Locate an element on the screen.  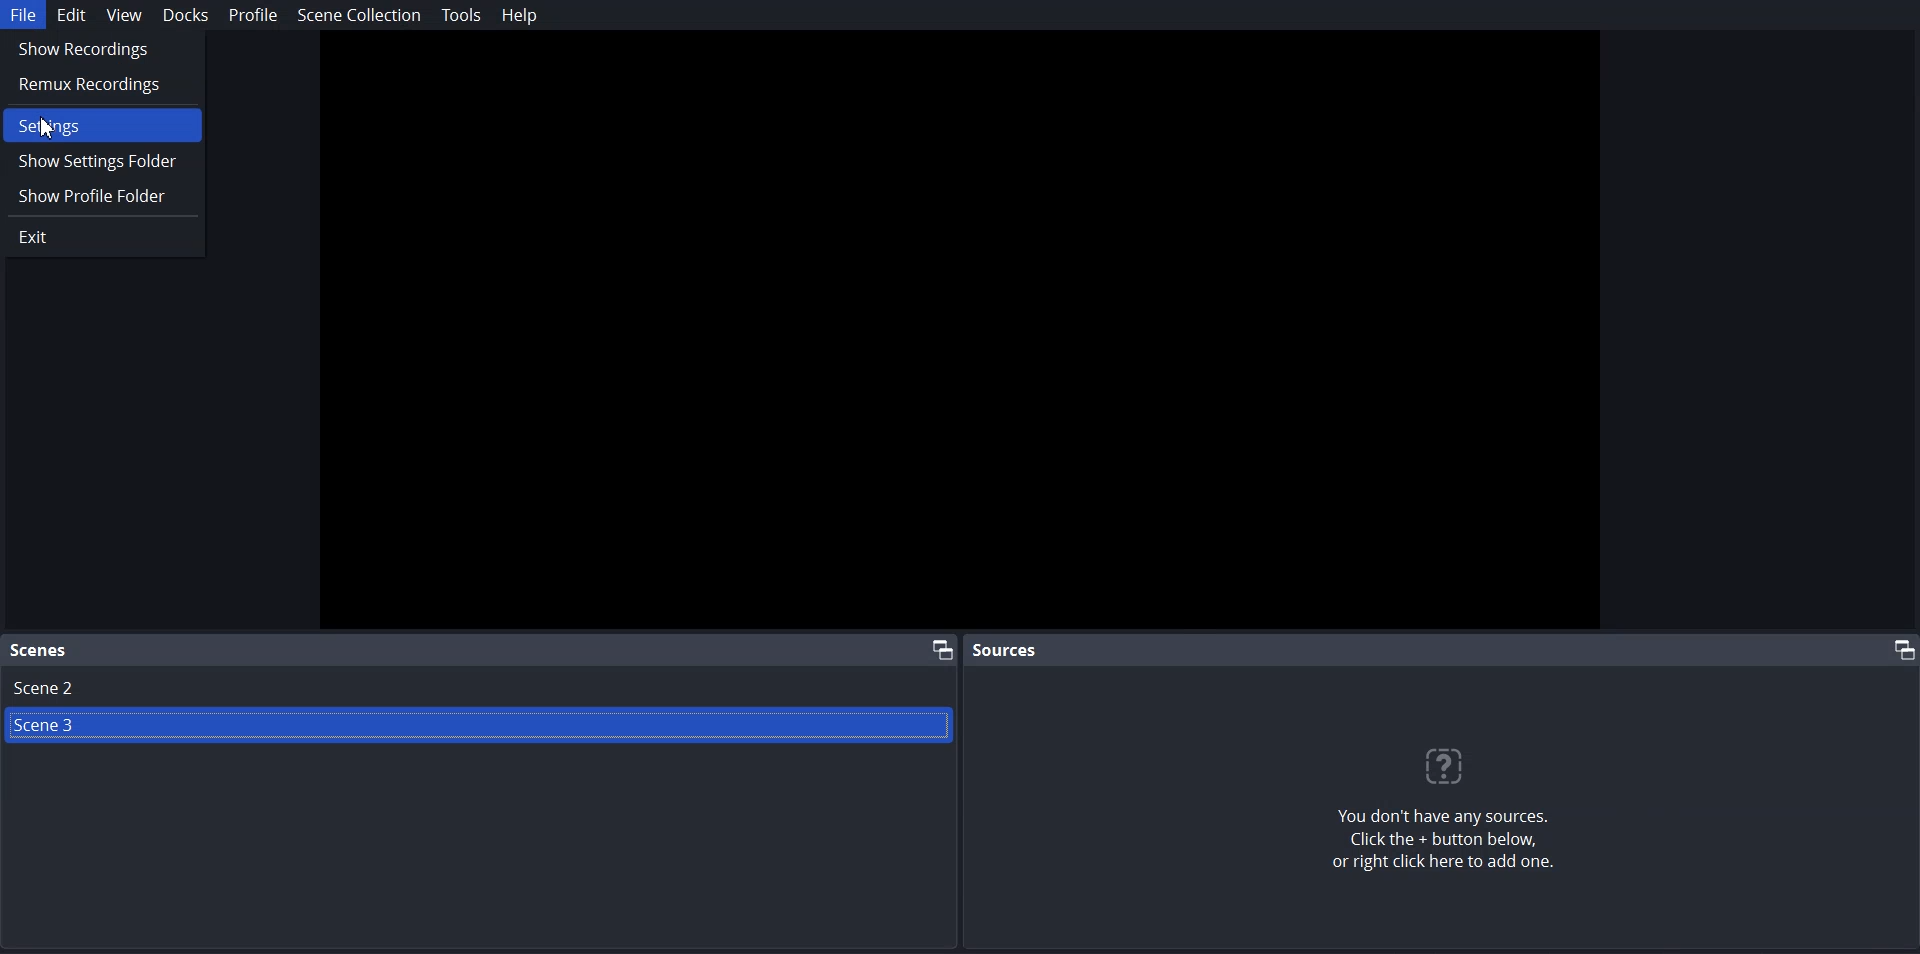
Sources is located at coordinates (1008, 649).